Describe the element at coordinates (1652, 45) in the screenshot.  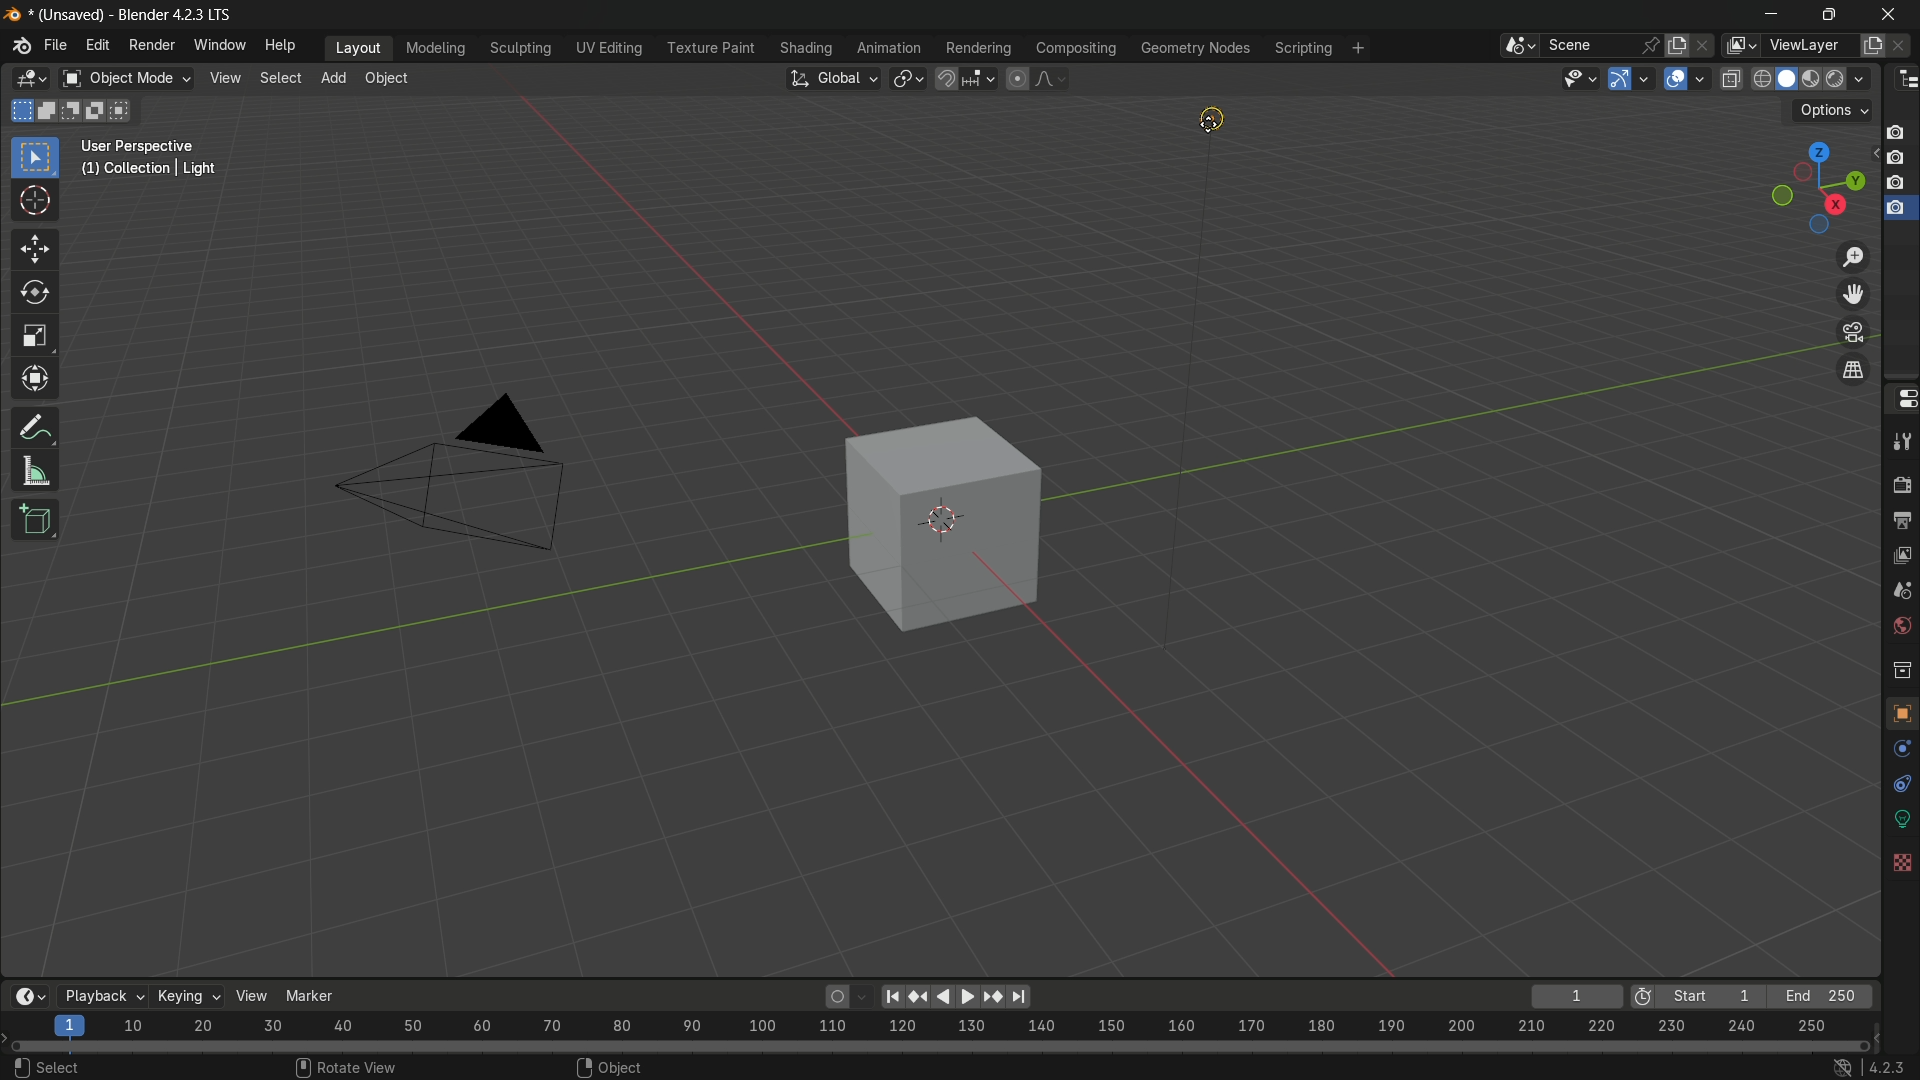
I see `pin scene to workspace` at that location.